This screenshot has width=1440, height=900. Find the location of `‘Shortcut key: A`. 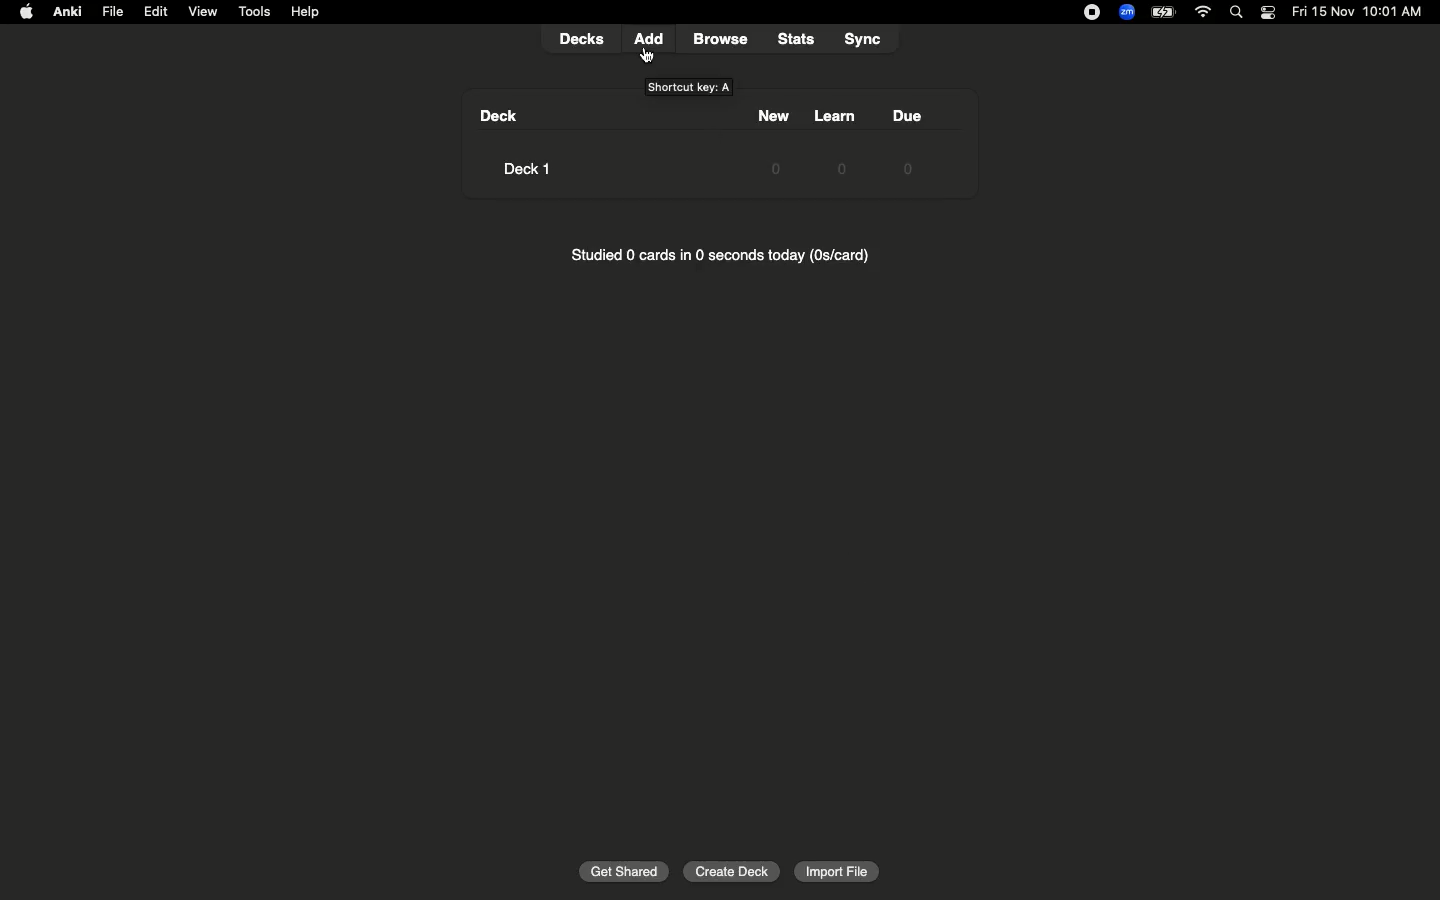

‘Shortcut key: A is located at coordinates (689, 86).